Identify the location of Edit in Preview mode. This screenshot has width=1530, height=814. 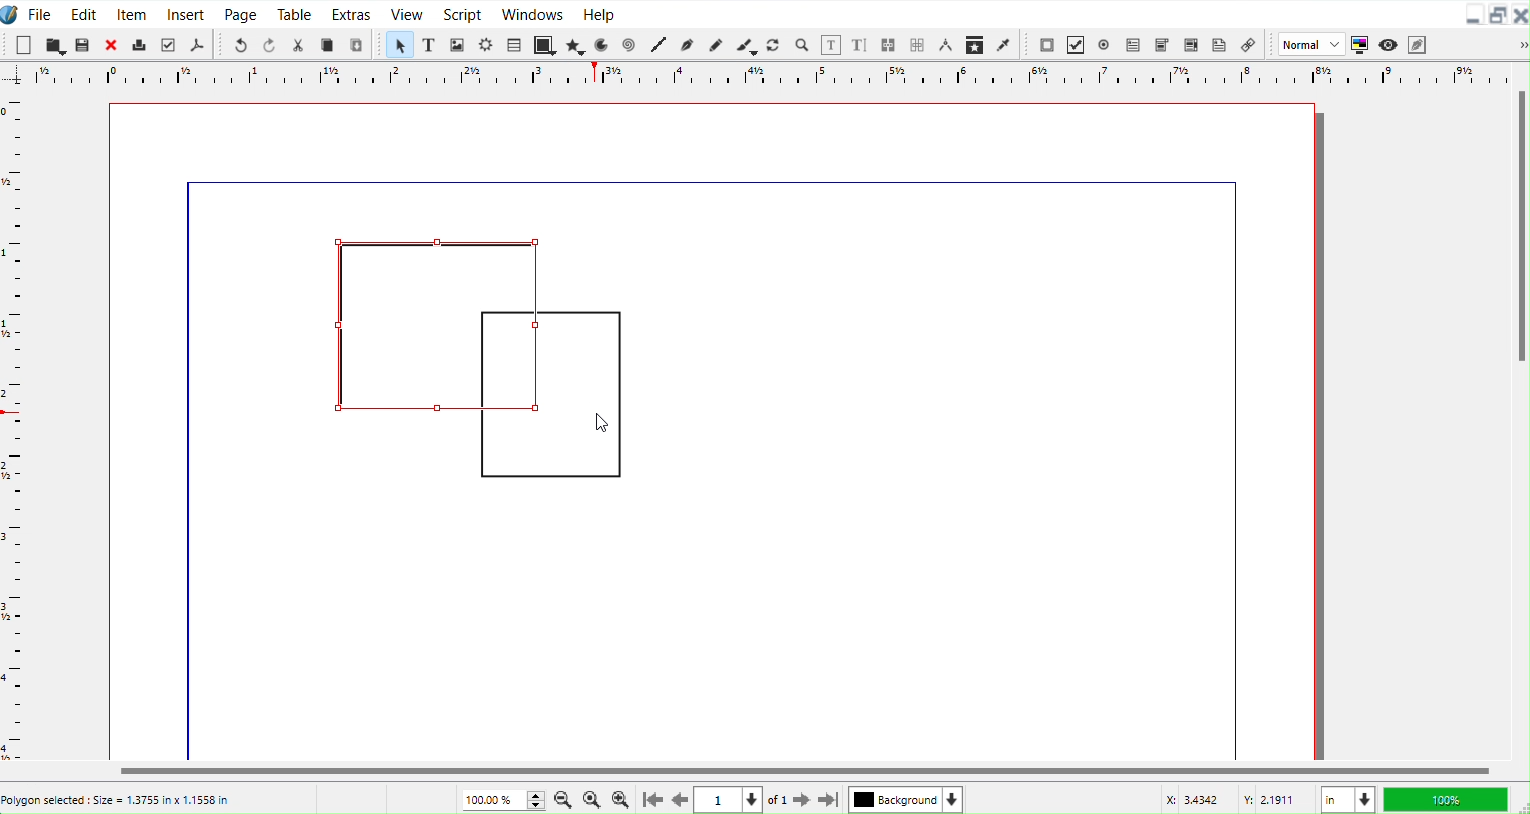
(1417, 43).